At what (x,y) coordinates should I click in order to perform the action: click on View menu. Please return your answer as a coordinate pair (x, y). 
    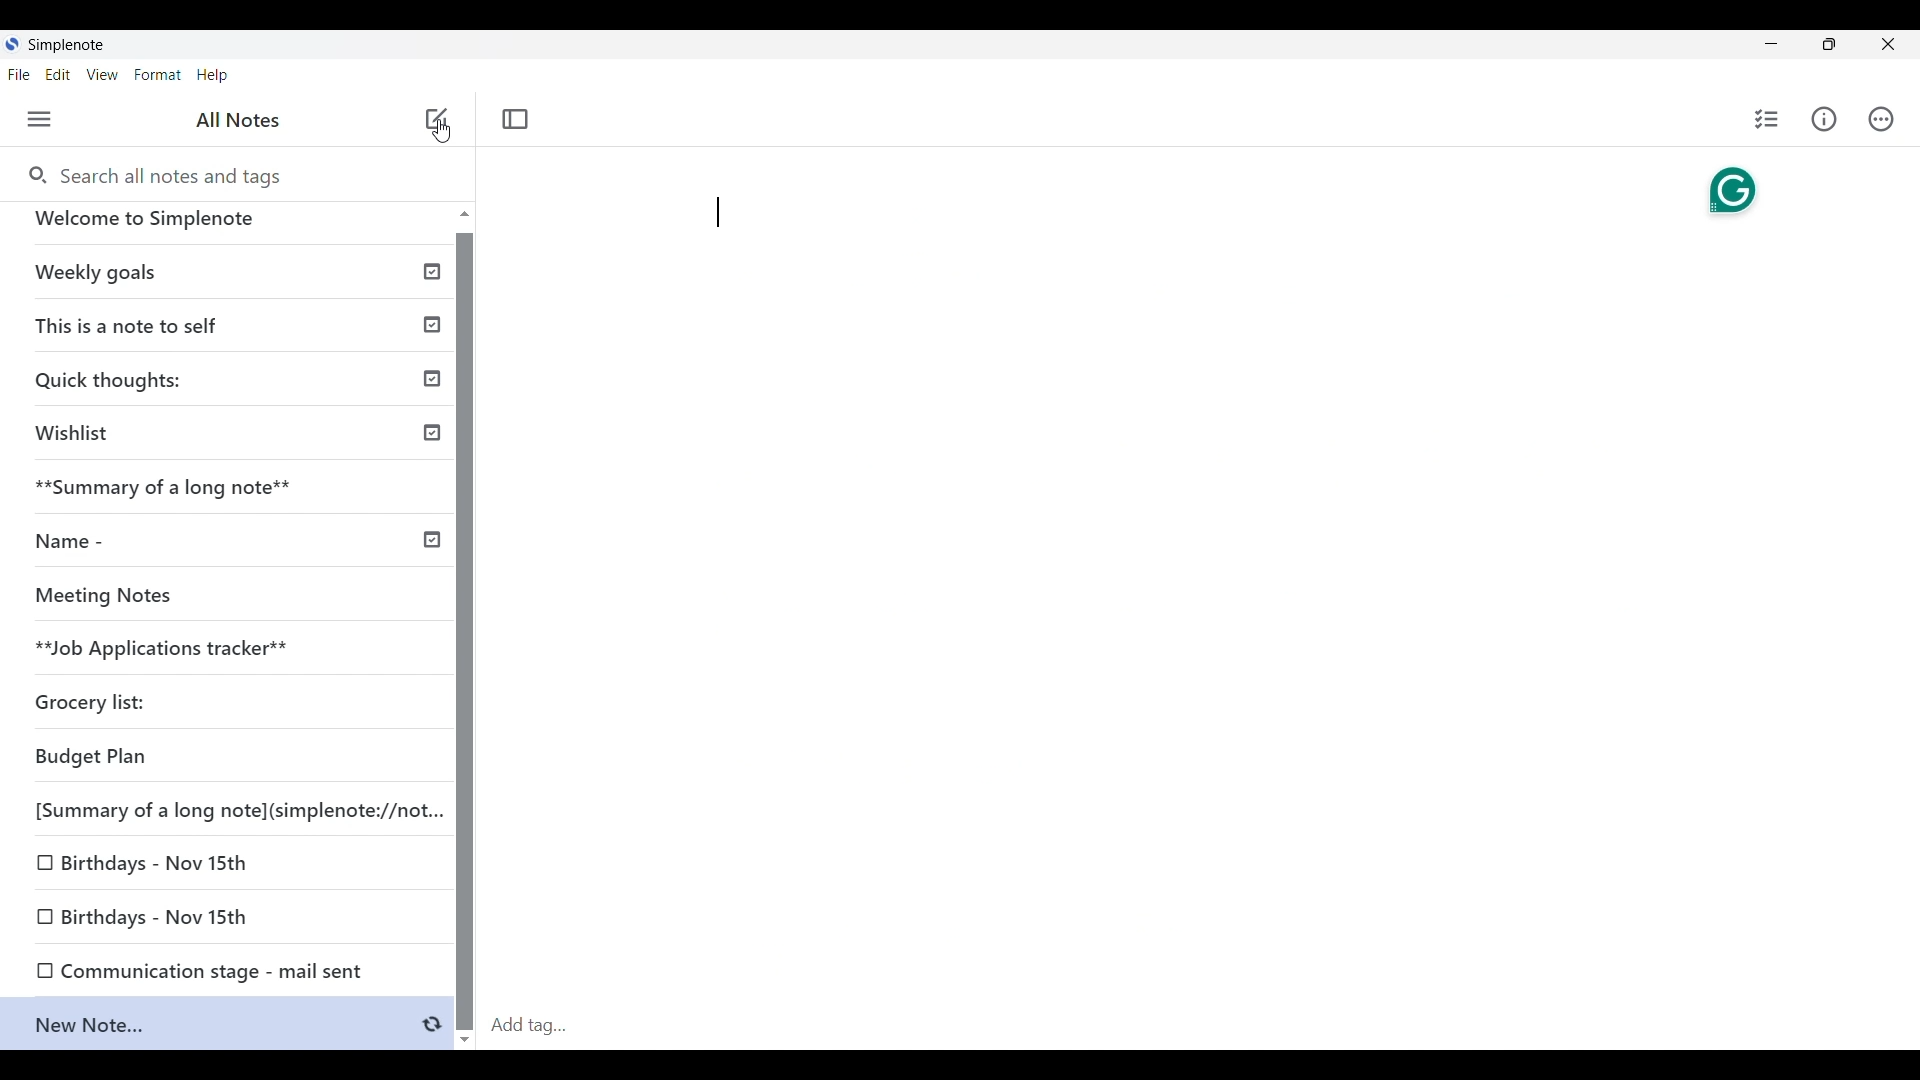
    Looking at the image, I should click on (103, 74).